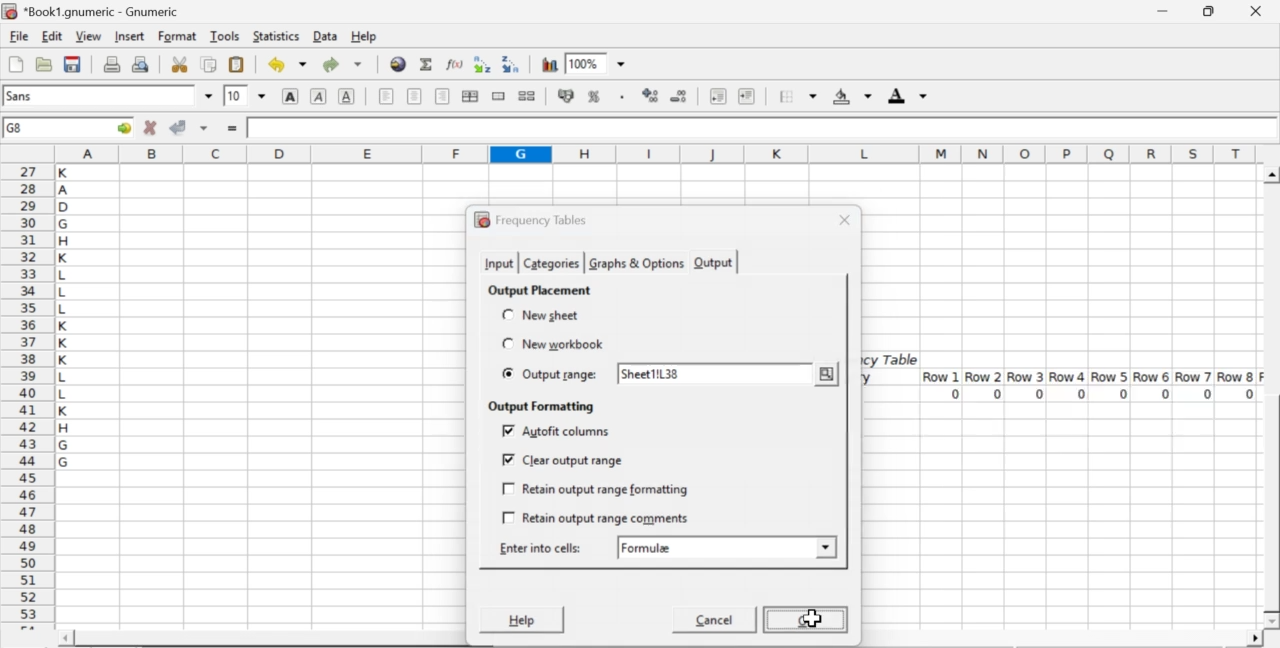  Describe the element at coordinates (235, 96) in the screenshot. I see `10` at that location.